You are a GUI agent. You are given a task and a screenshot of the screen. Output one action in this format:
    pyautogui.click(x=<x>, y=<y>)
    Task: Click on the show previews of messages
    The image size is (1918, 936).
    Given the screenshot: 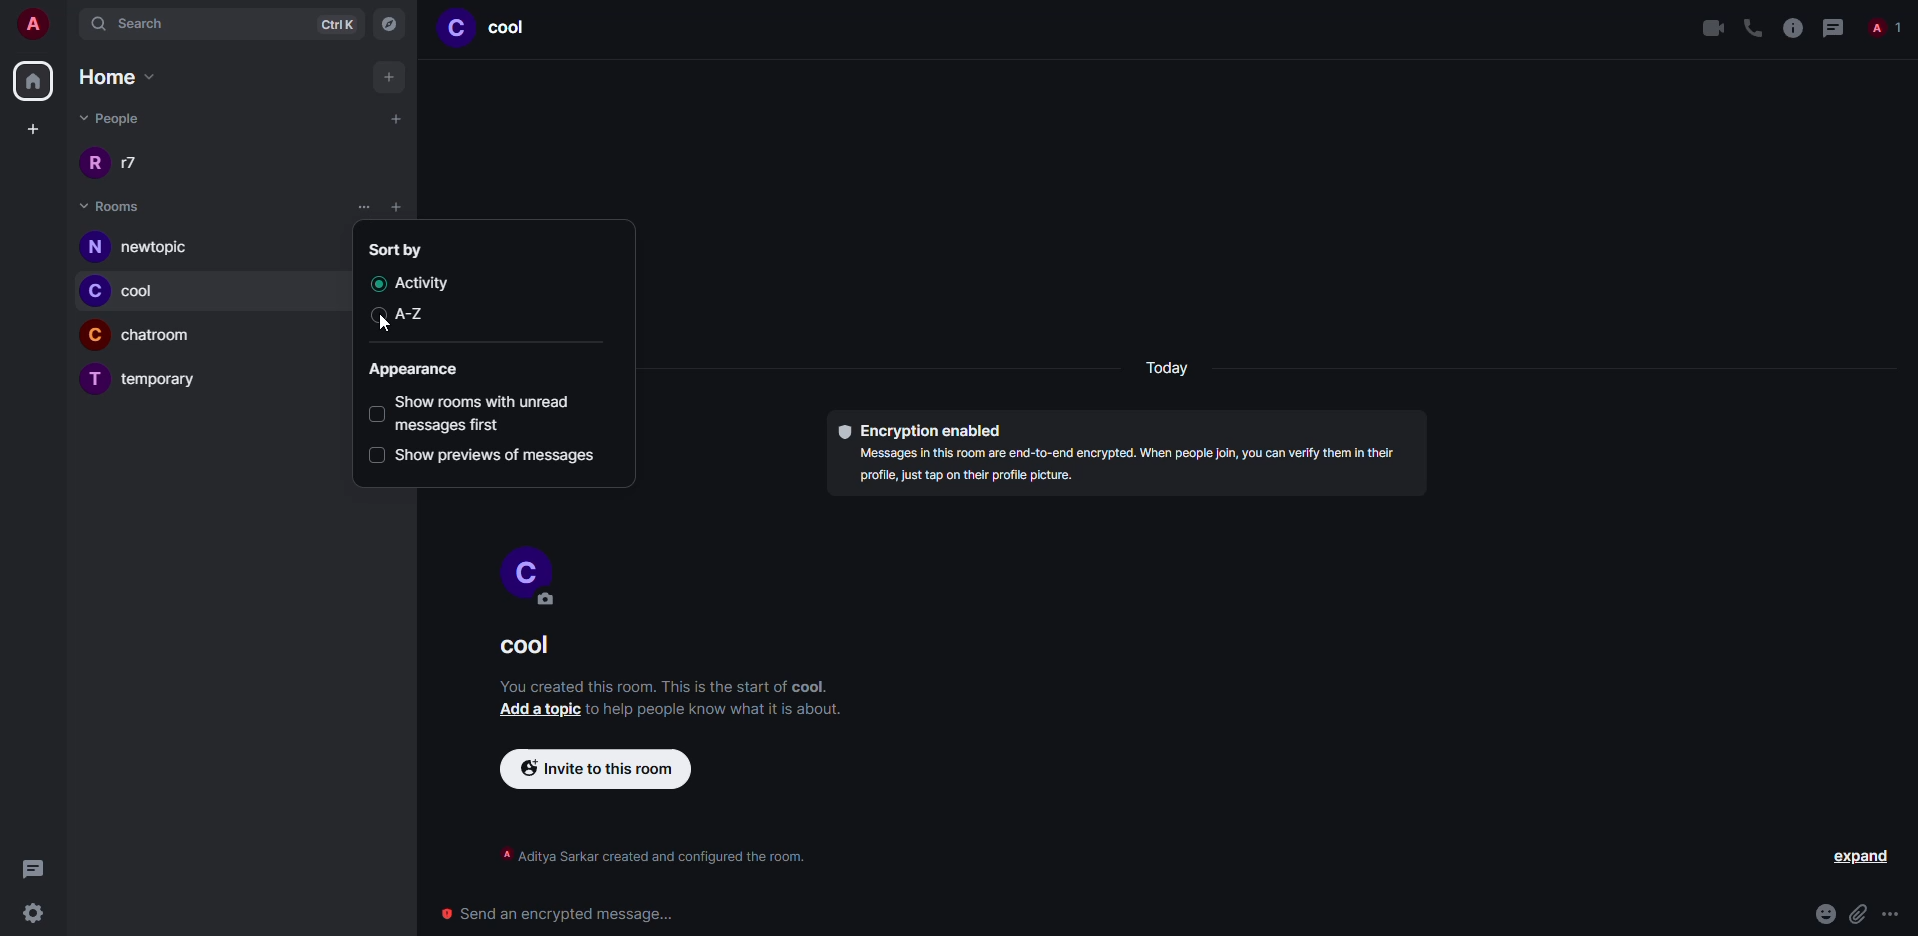 What is the action you would take?
    pyautogui.click(x=495, y=454)
    